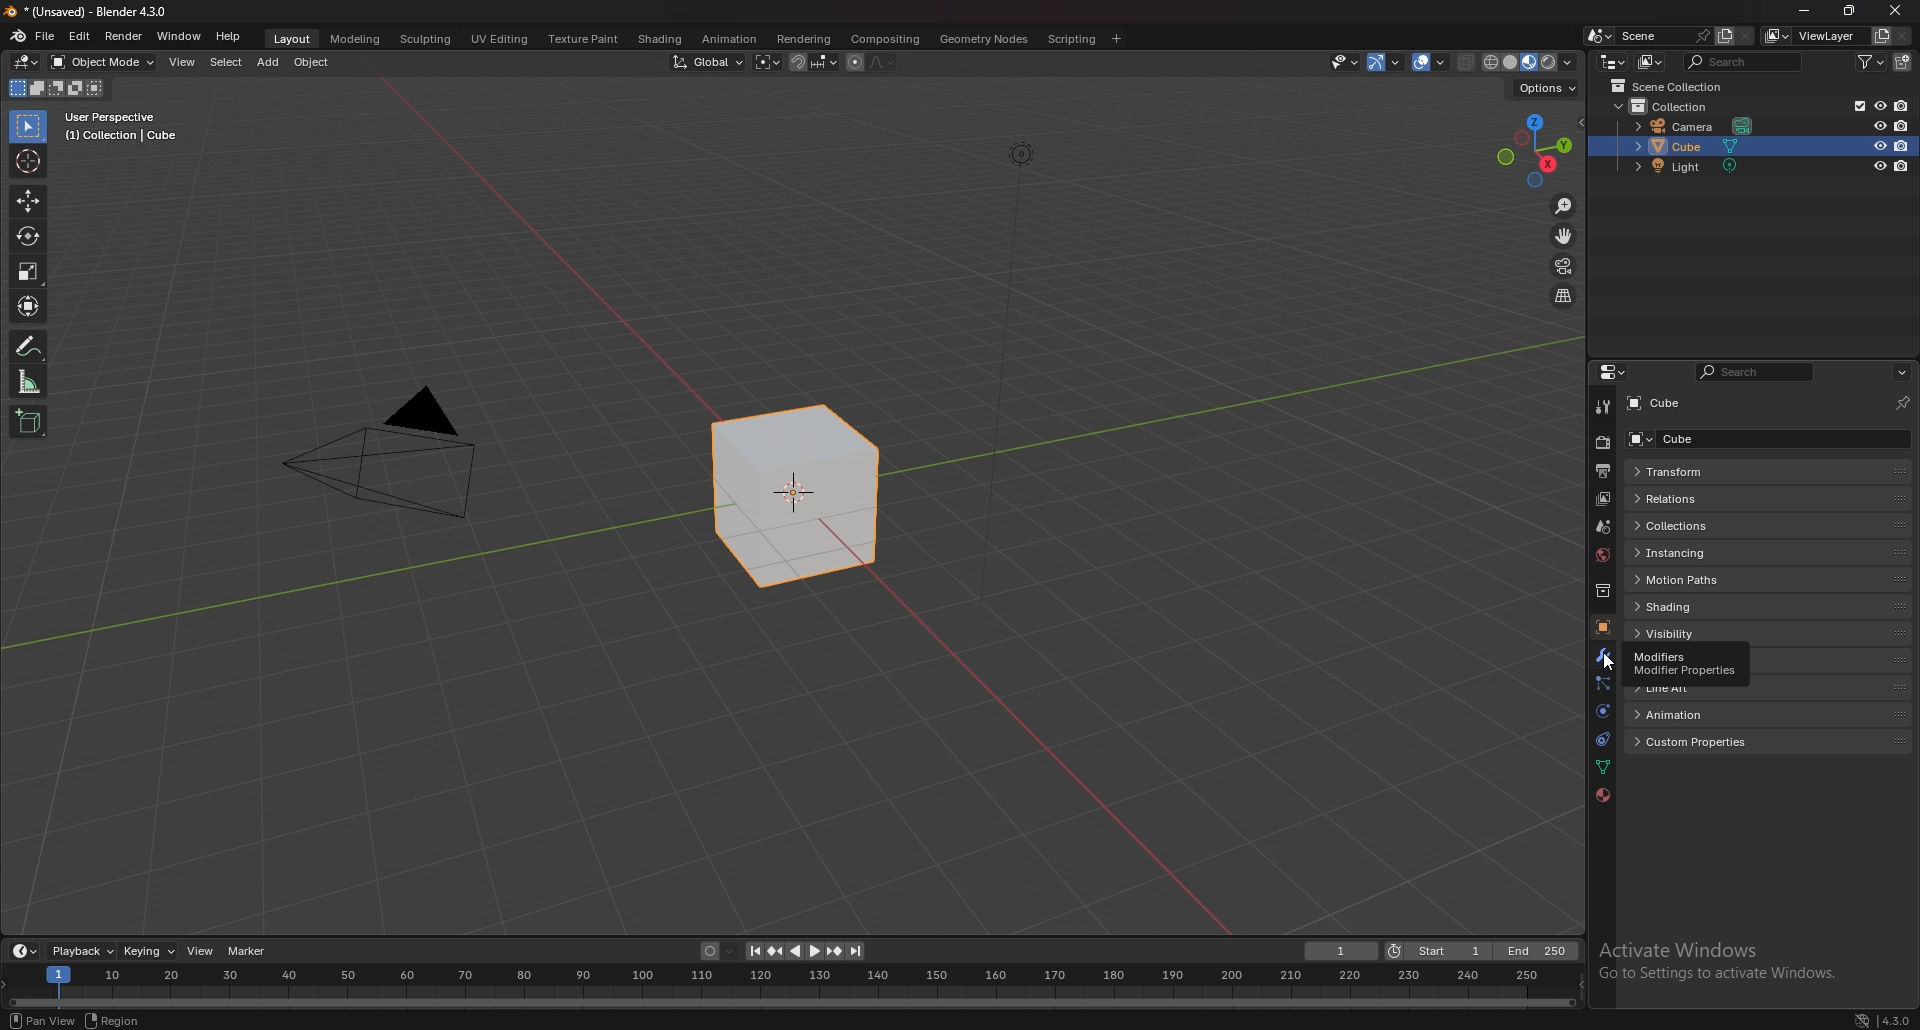 Image resolution: width=1920 pixels, height=1030 pixels. What do you see at coordinates (1848, 10) in the screenshot?
I see `resize` at bounding box center [1848, 10].